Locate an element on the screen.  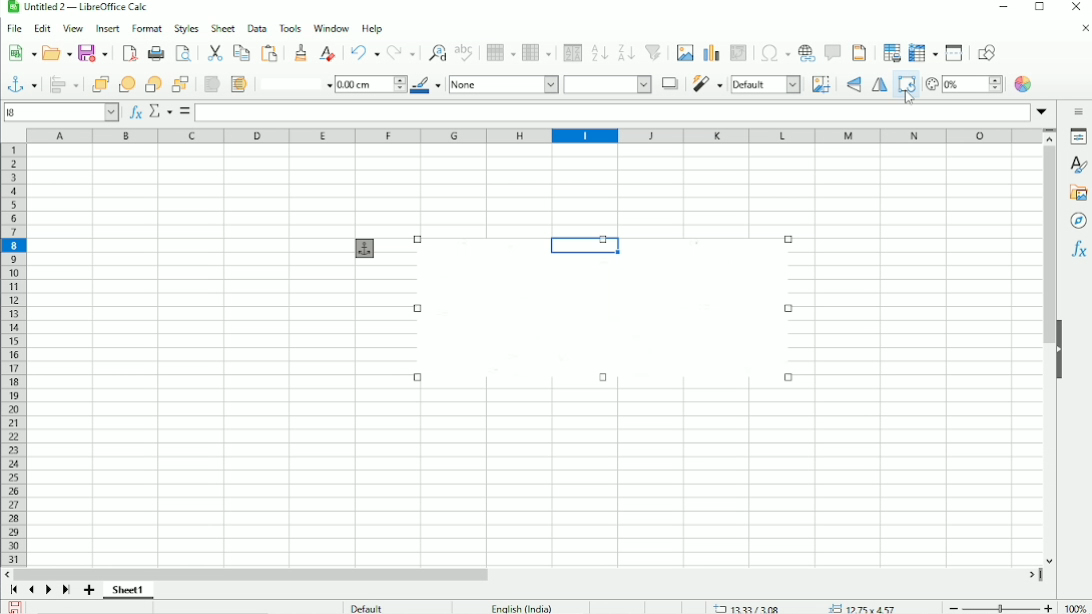
None is located at coordinates (503, 84).